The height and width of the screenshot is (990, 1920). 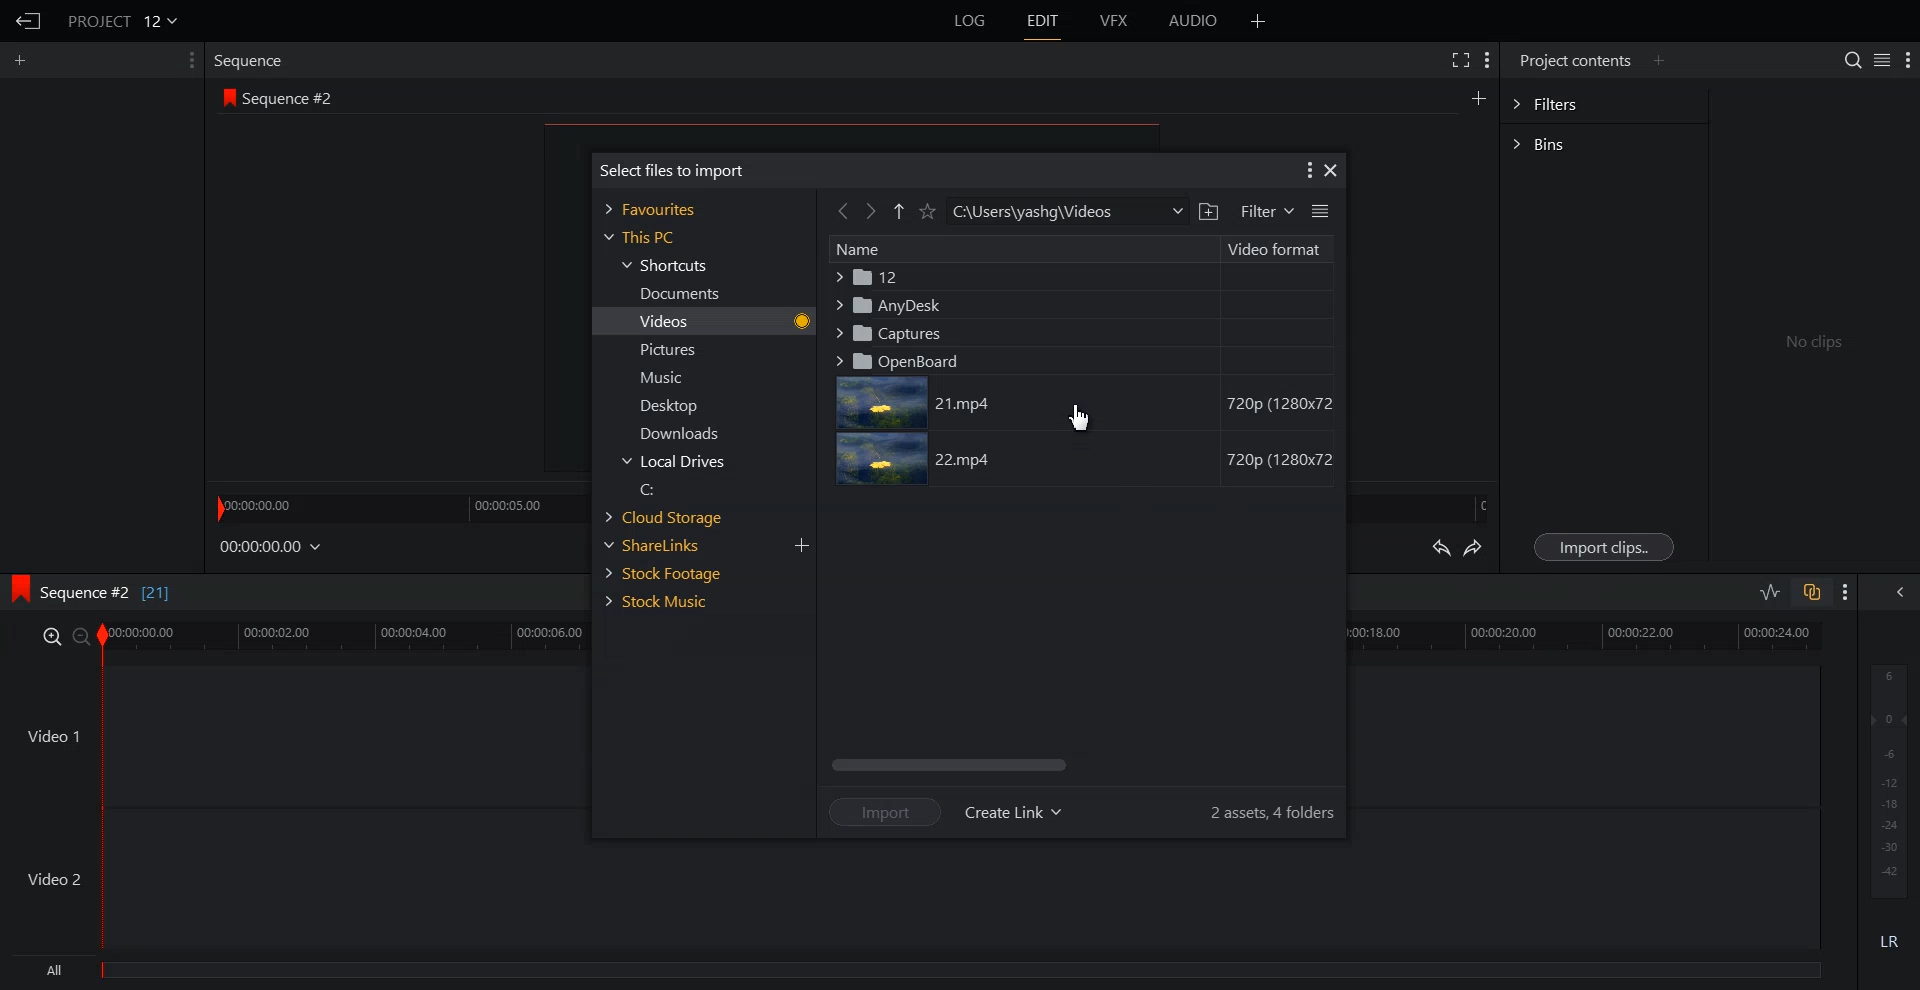 I want to click on Create Sequence, so click(x=1477, y=98).